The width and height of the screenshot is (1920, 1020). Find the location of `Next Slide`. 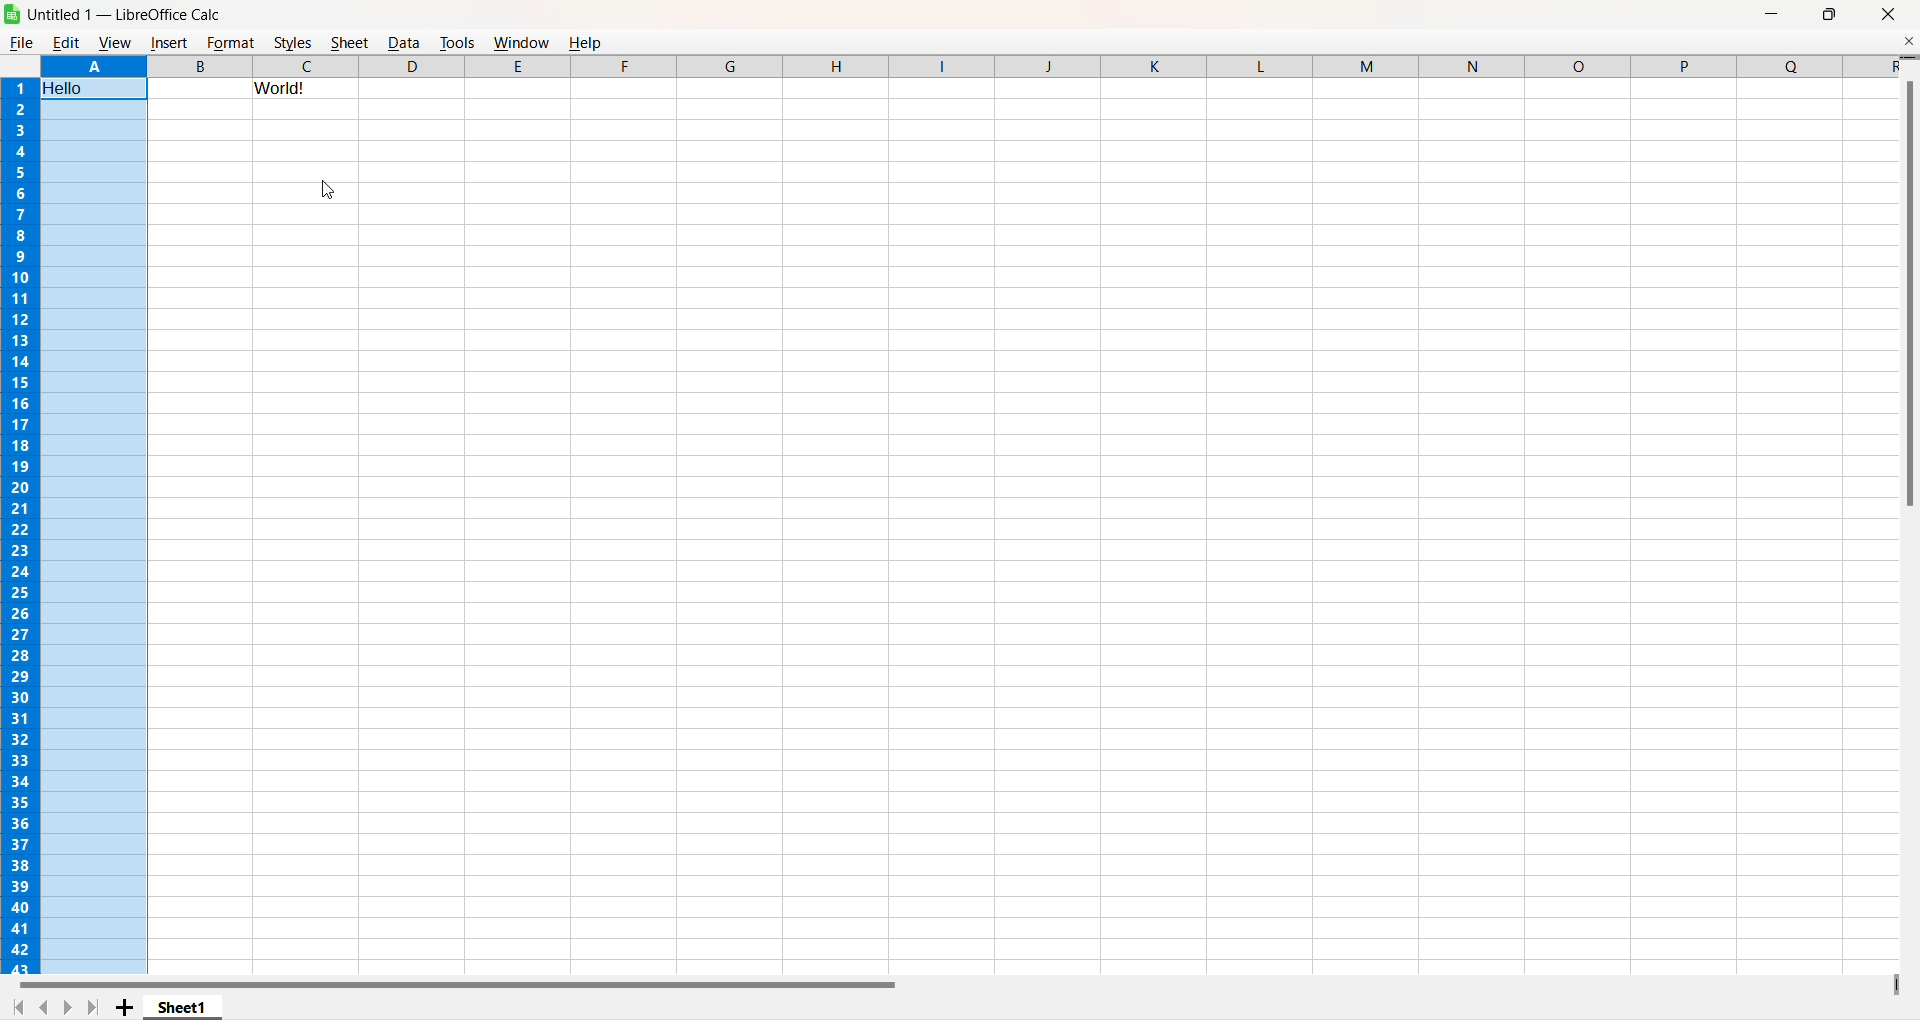

Next Slide is located at coordinates (67, 1007).